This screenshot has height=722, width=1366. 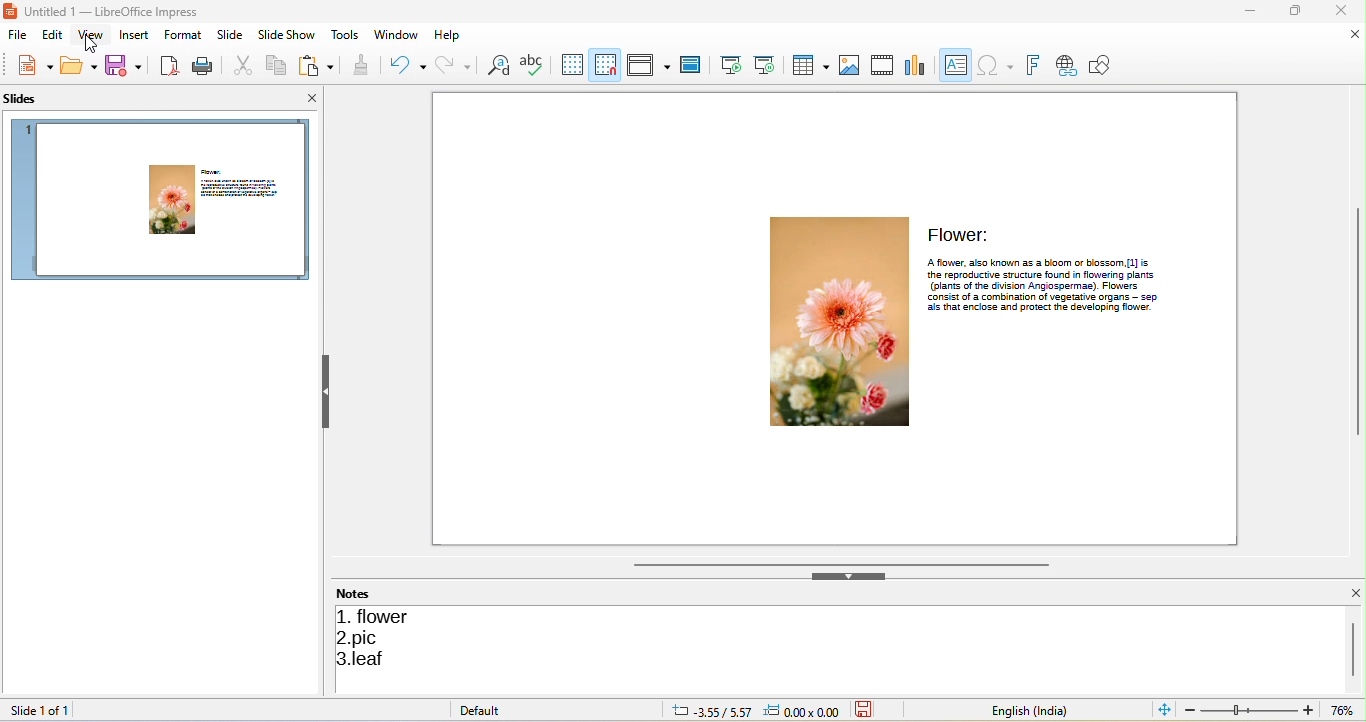 What do you see at coordinates (868, 710) in the screenshot?
I see `the document has not been modified since the last save` at bounding box center [868, 710].